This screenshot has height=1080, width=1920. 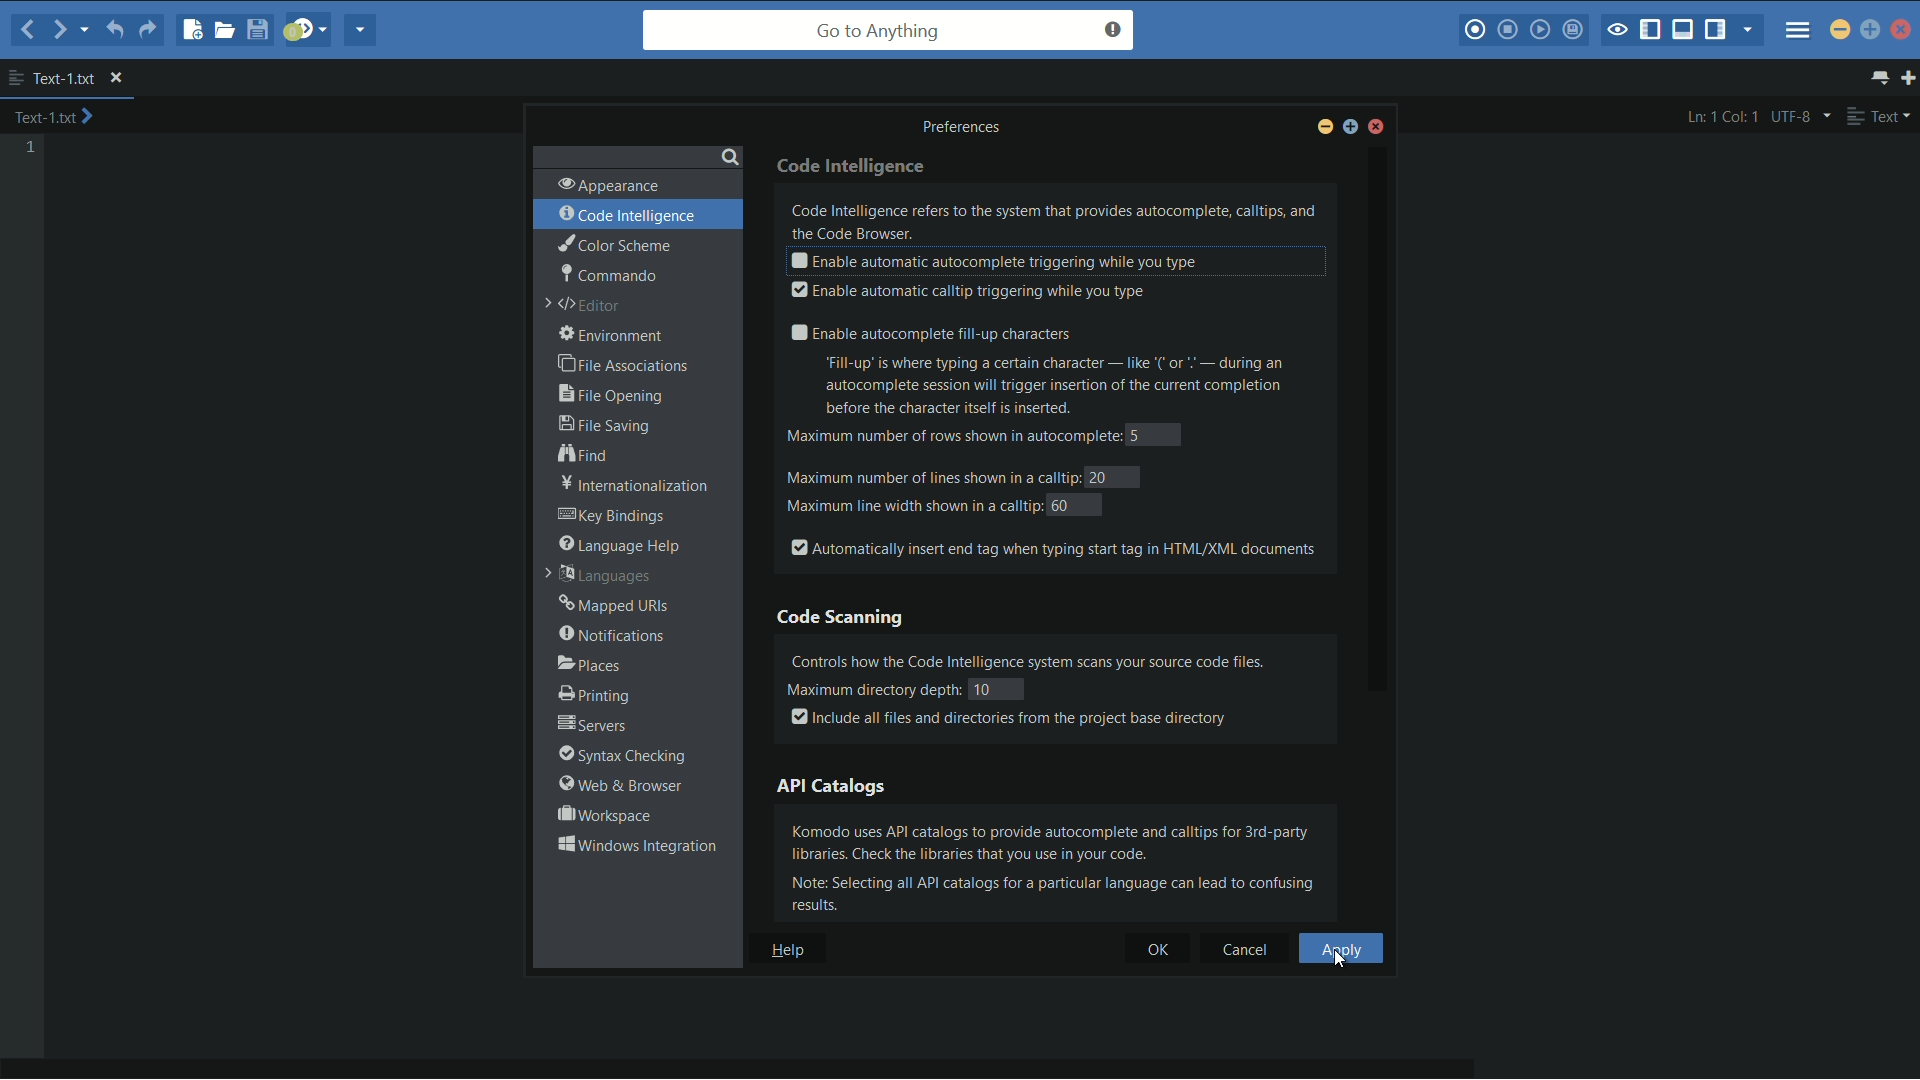 I want to click on 60, so click(x=1061, y=504).